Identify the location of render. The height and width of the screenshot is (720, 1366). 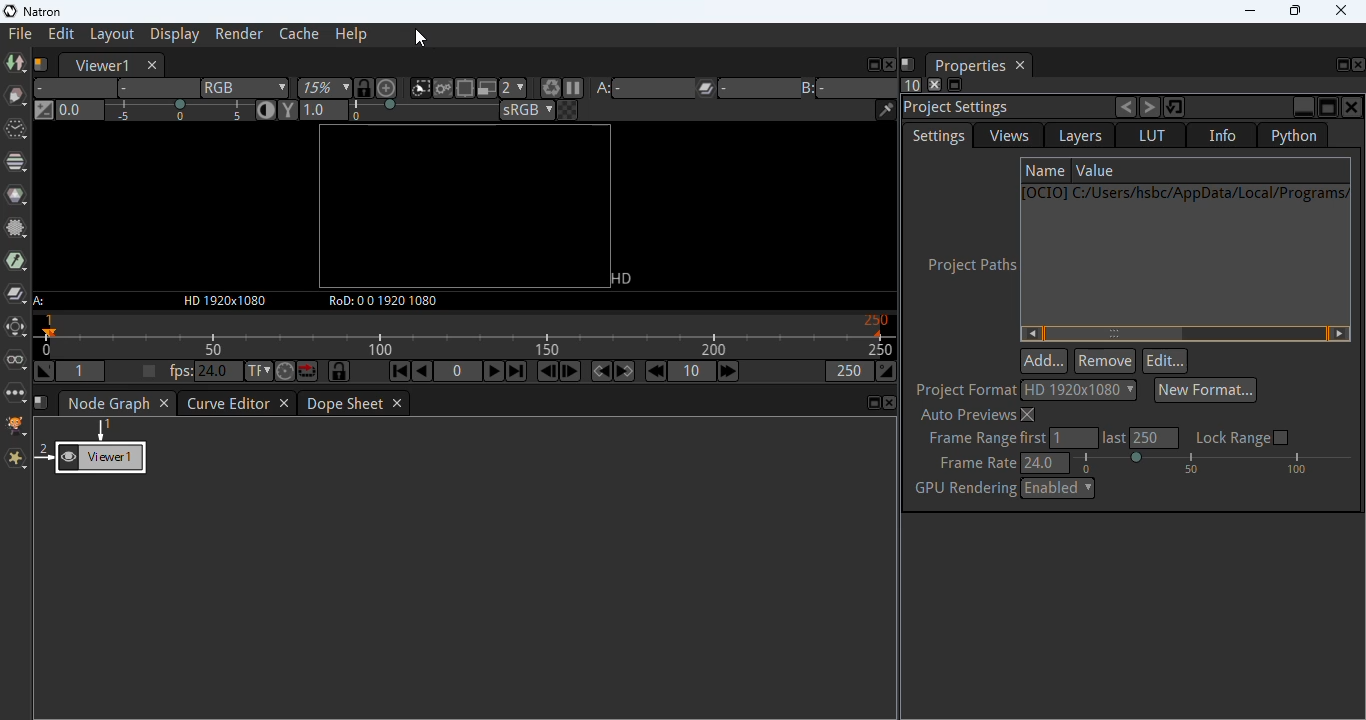
(239, 34).